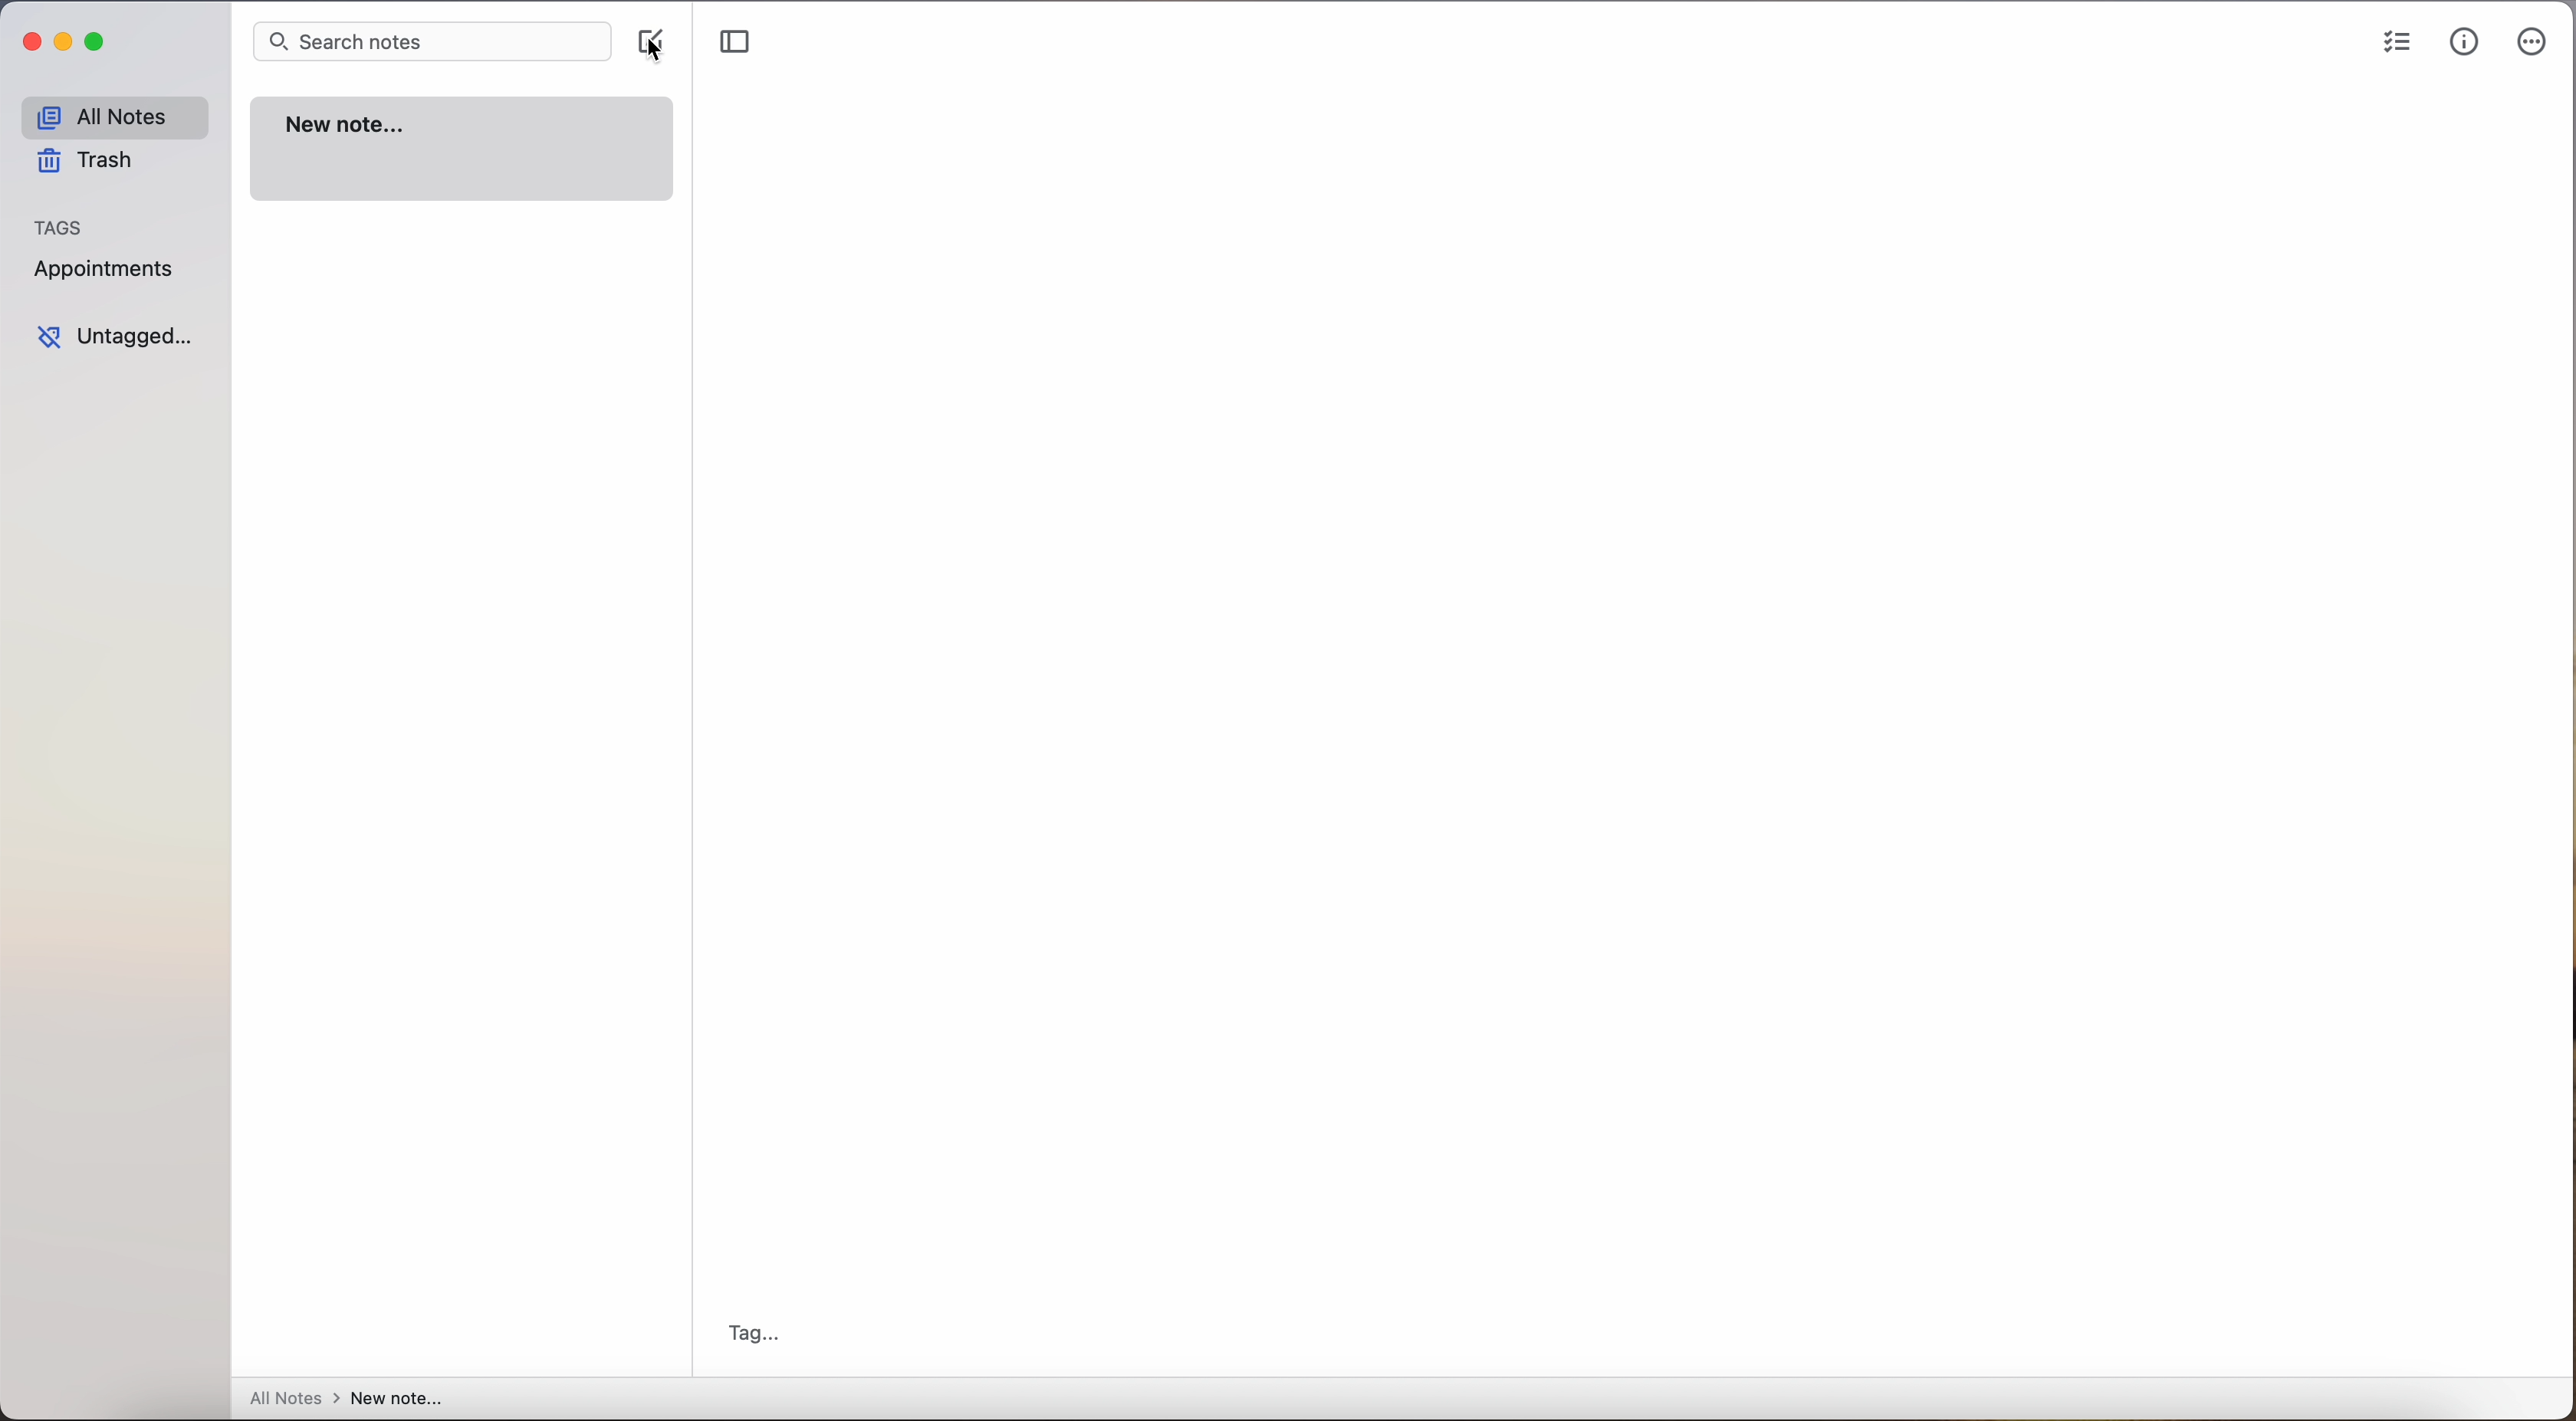 This screenshot has width=2576, height=1421. I want to click on all notes, so click(114, 116).